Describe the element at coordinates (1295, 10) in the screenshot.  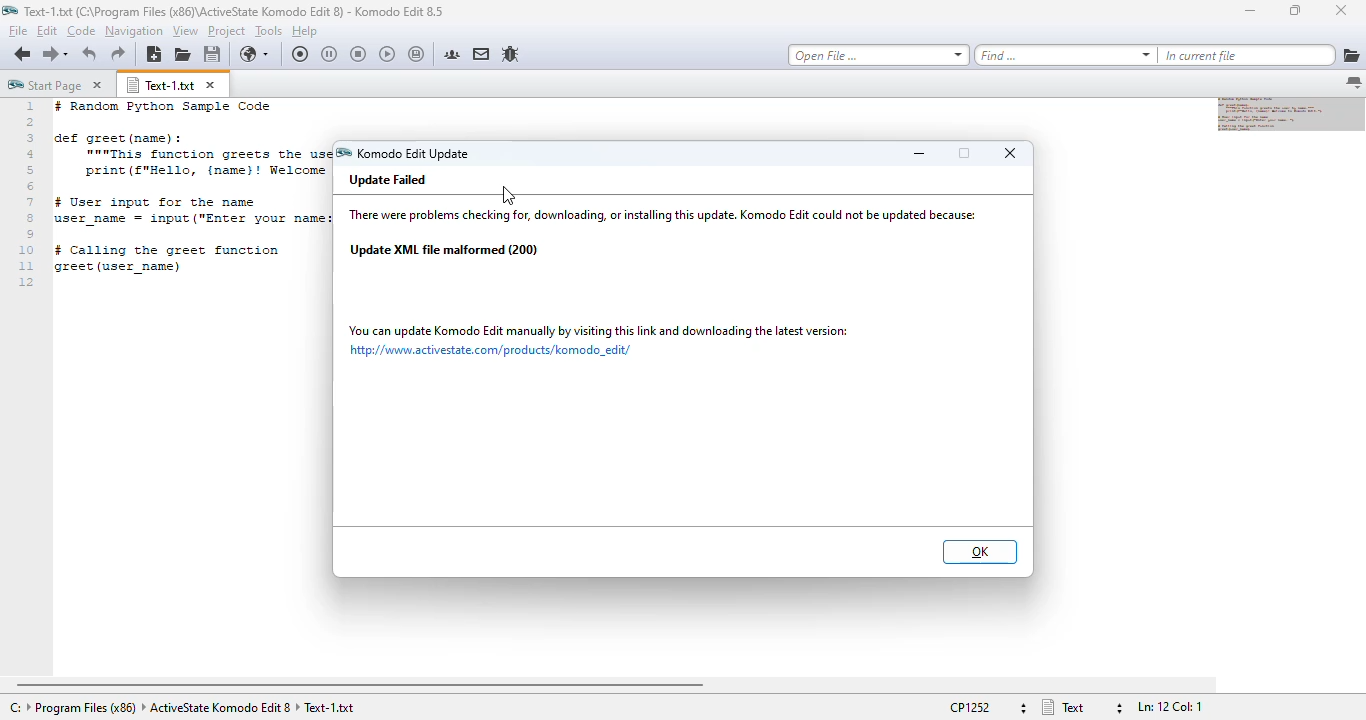
I see `maximize` at that location.